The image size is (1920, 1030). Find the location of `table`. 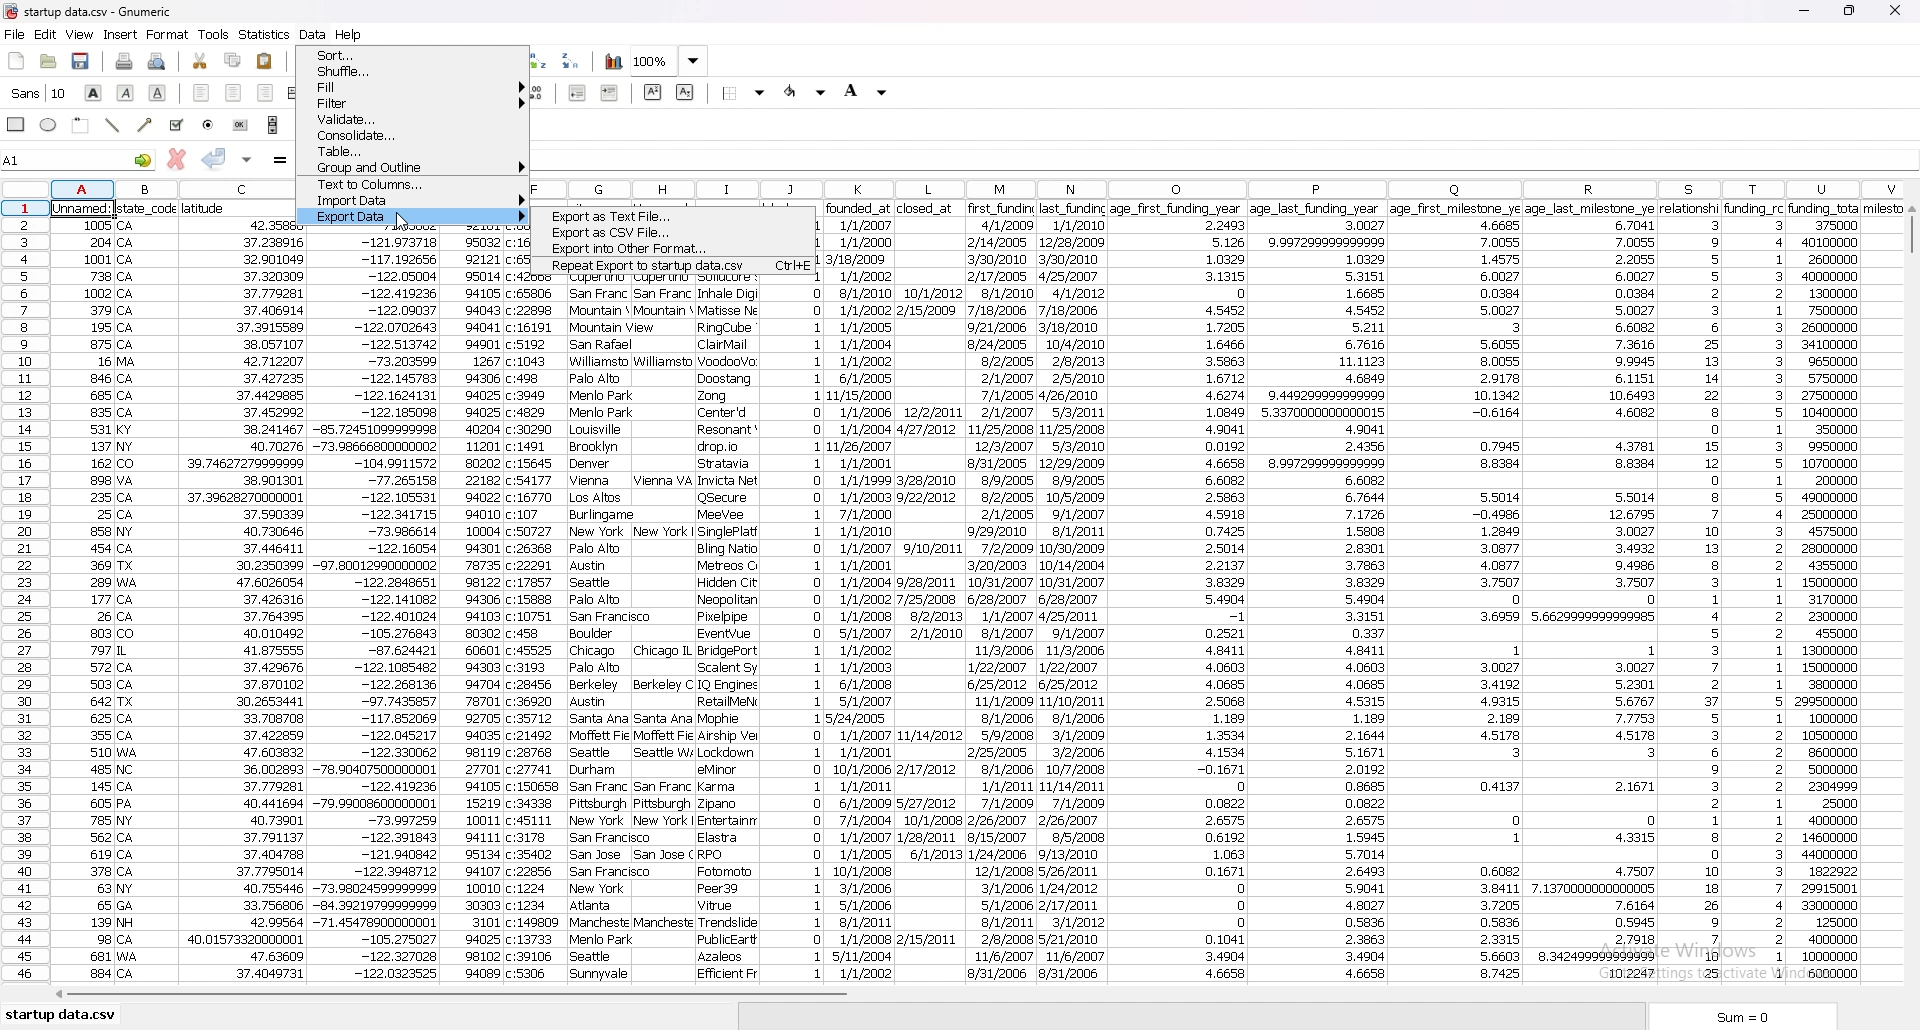

table is located at coordinates (412, 151).